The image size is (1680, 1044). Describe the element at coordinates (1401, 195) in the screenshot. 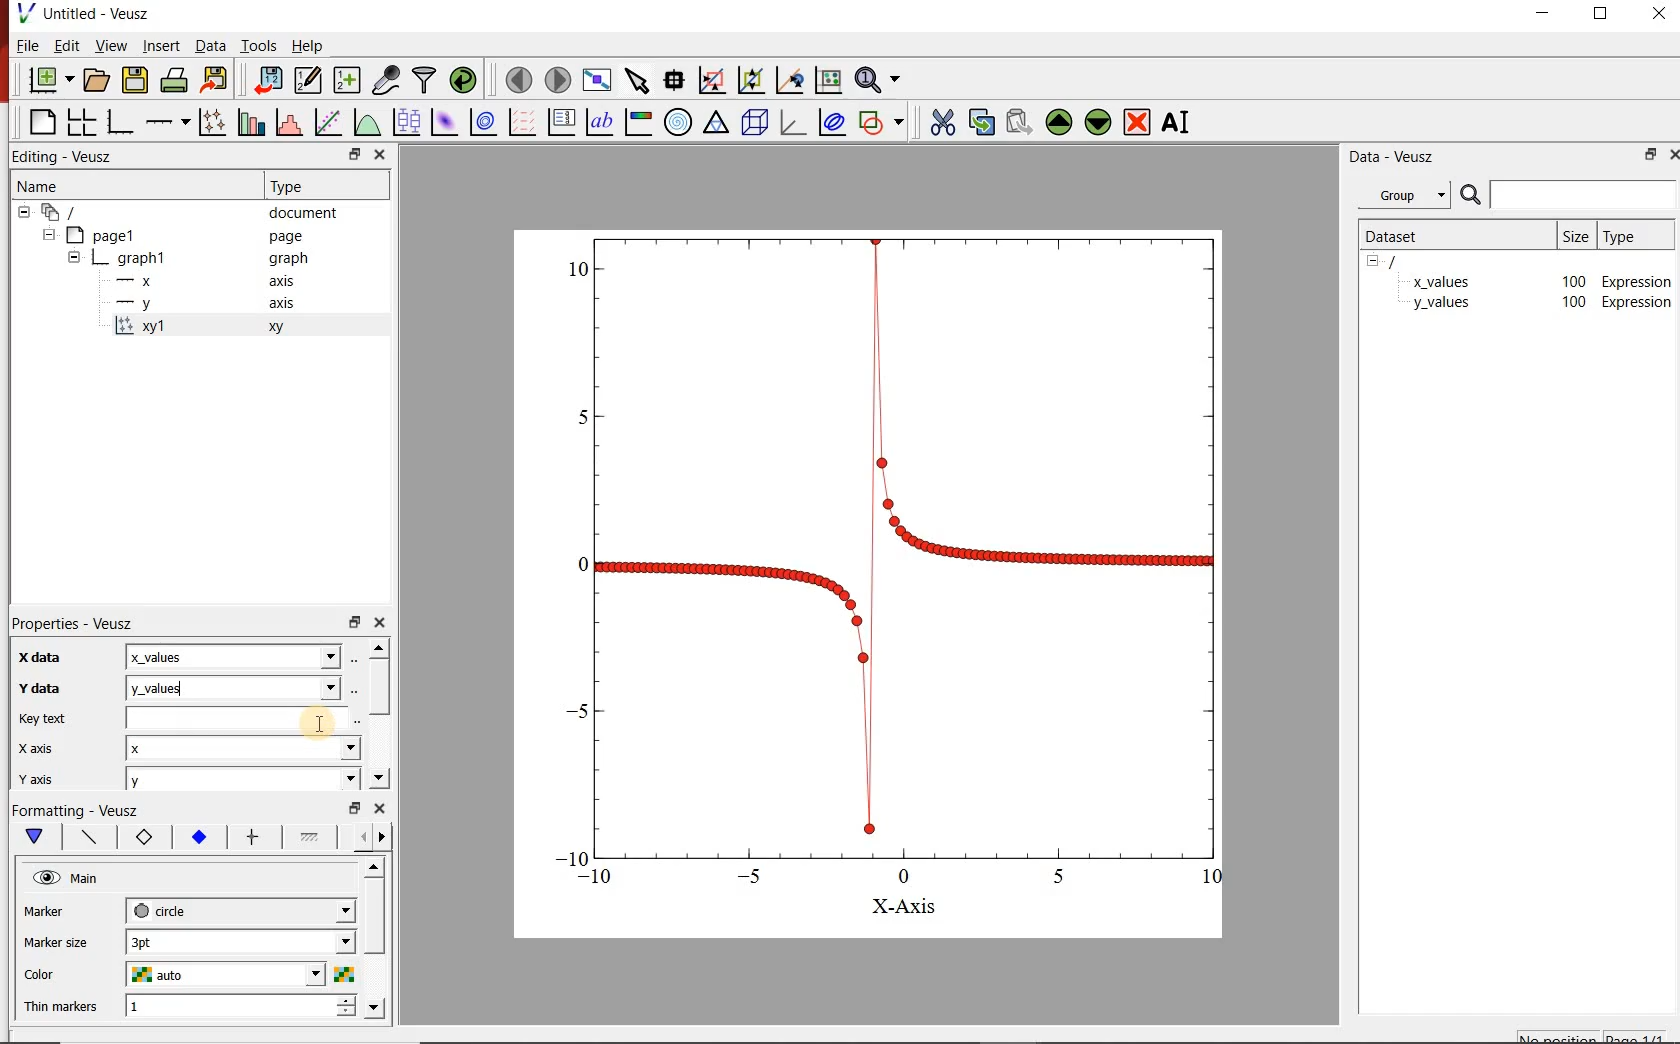

I see `group` at that location.